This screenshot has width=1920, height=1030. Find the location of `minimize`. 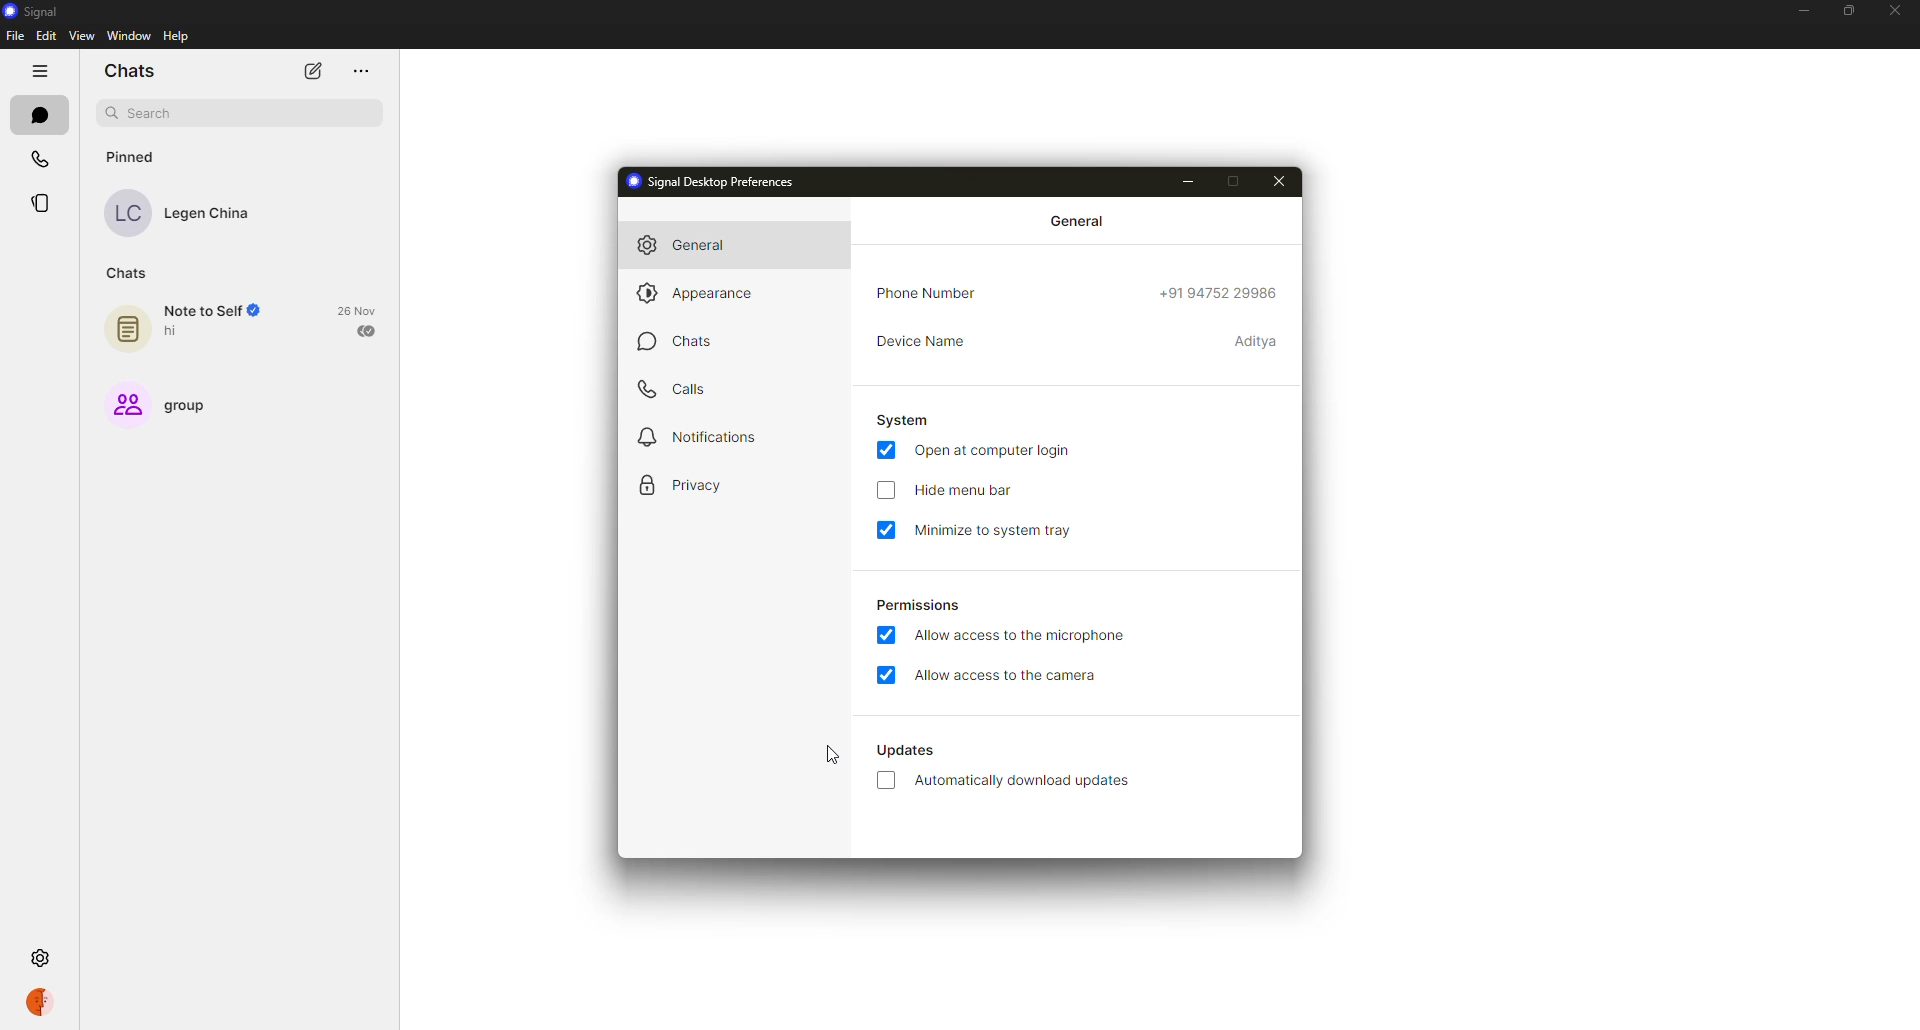

minimize is located at coordinates (1798, 12).